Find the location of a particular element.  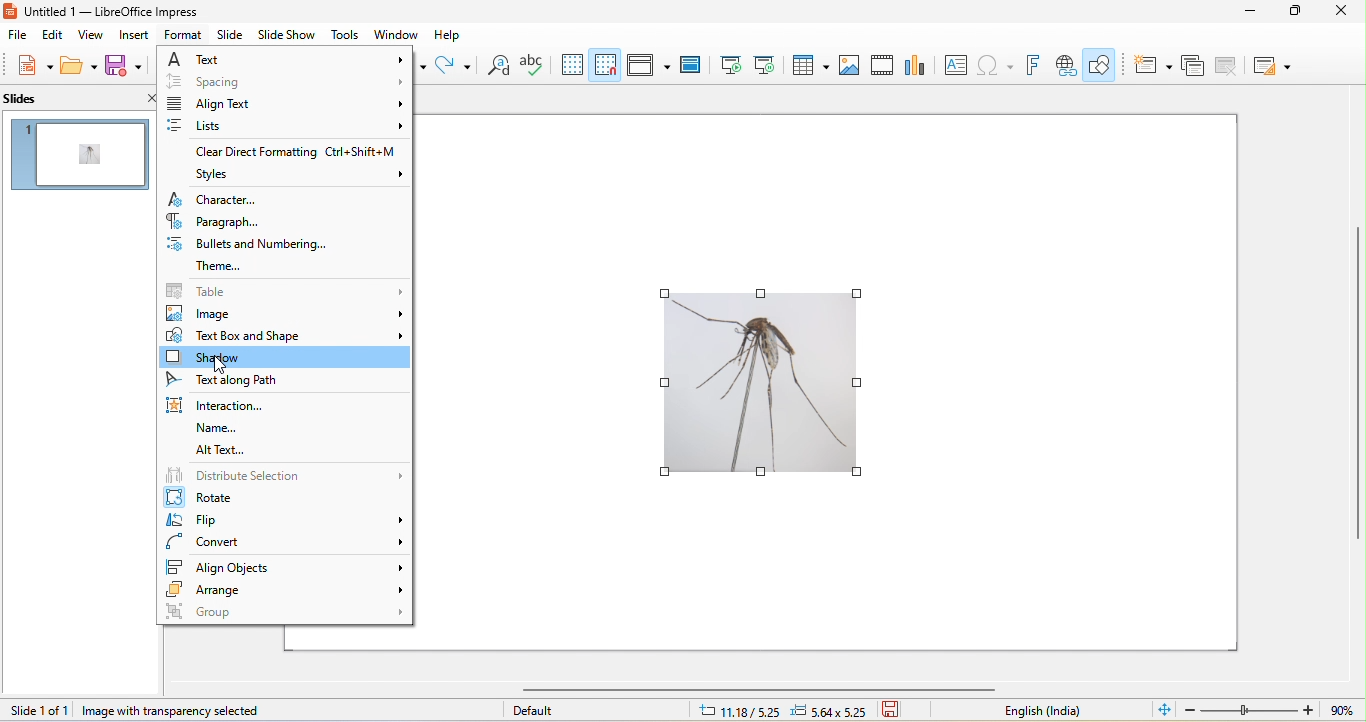

insert hyperlink is located at coordinates (1066, 67).